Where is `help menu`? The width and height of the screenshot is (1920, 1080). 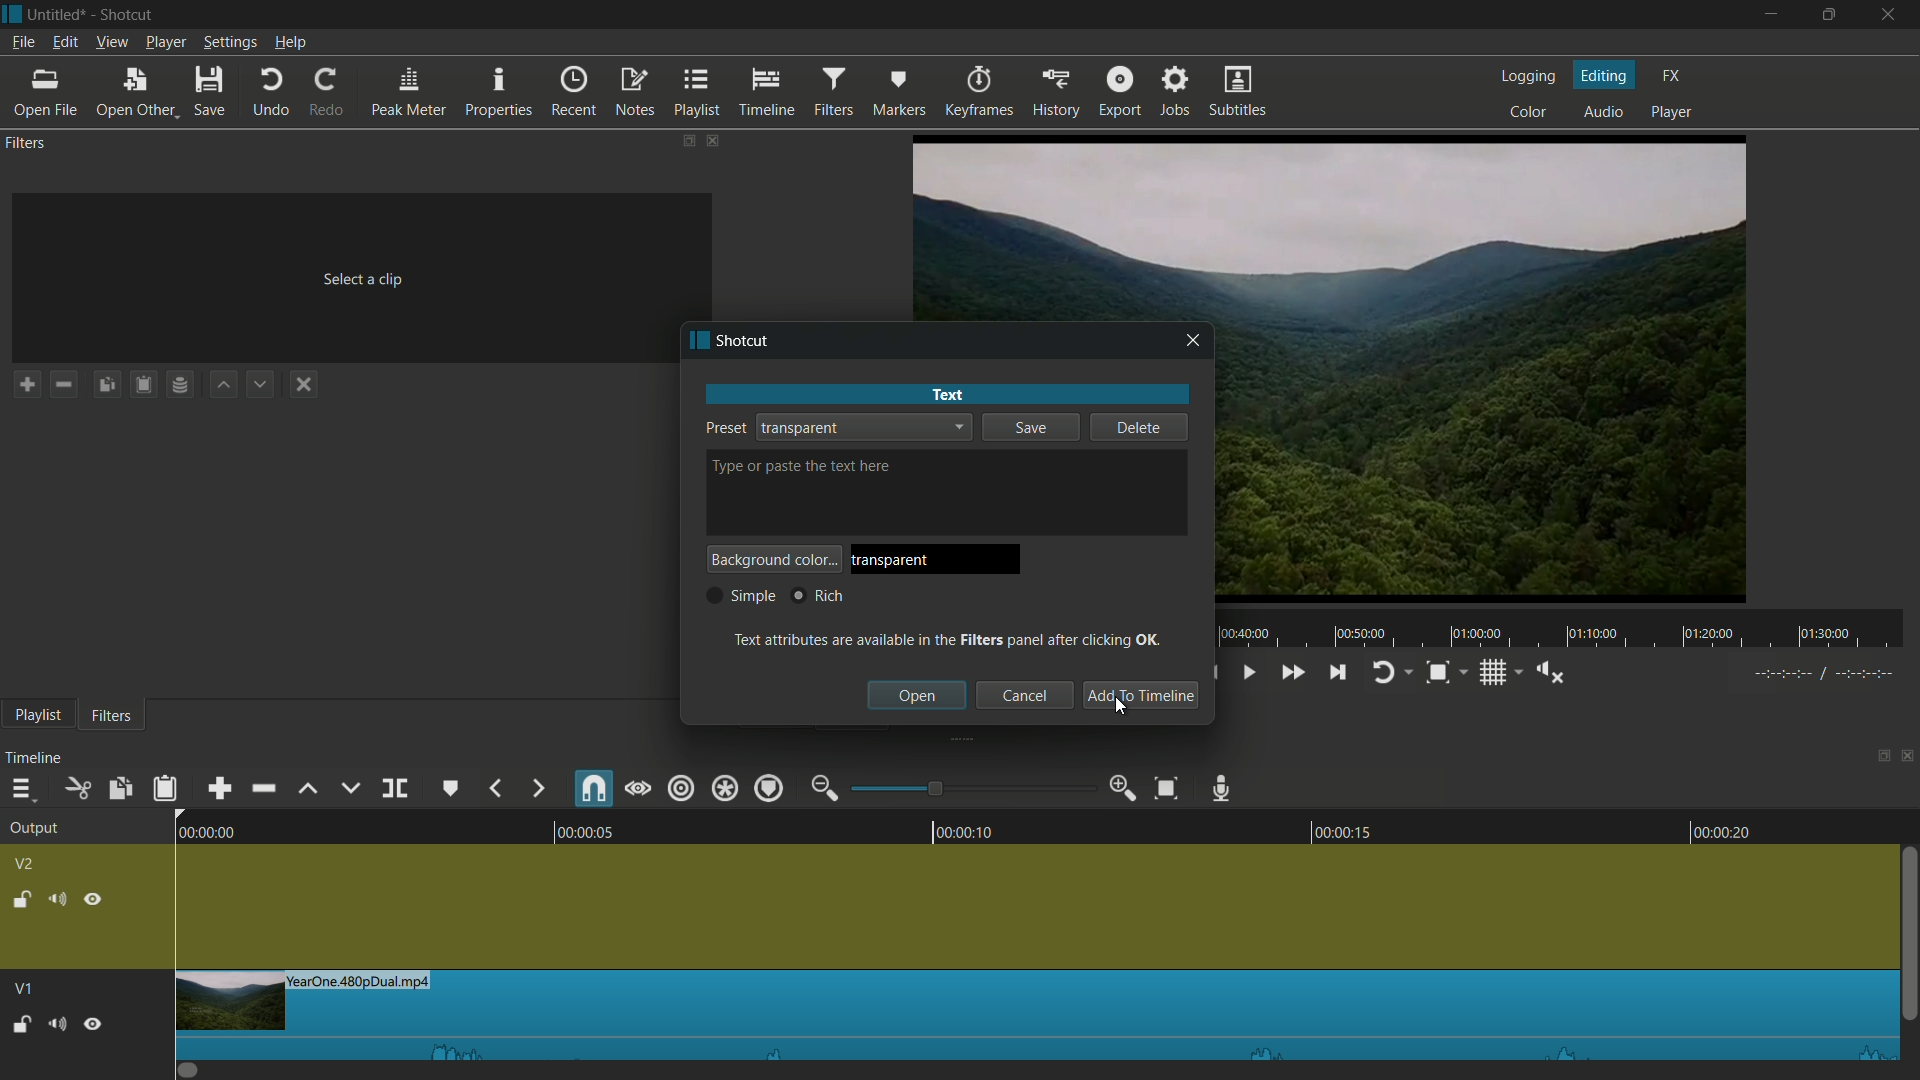 help menu is located at coordinates (290, 42).